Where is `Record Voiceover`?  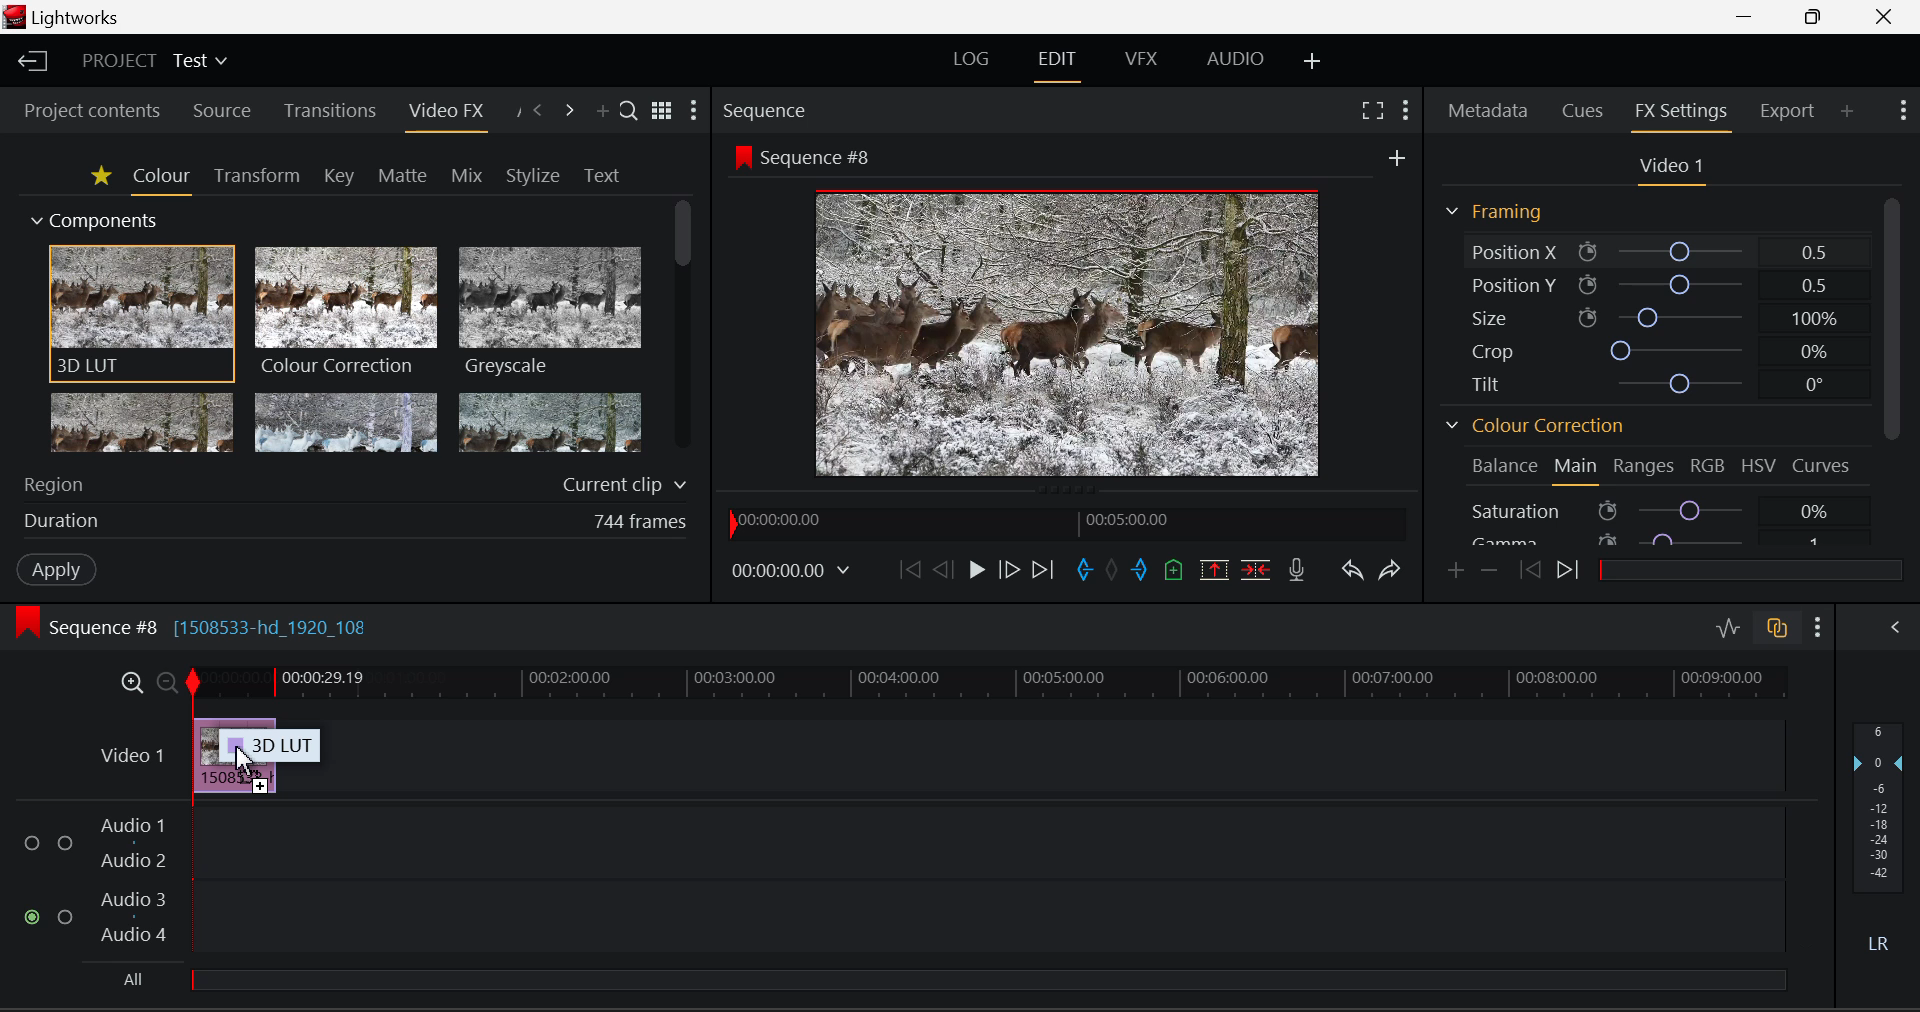 Record Voiceover is located at coordinates (1296, 570).